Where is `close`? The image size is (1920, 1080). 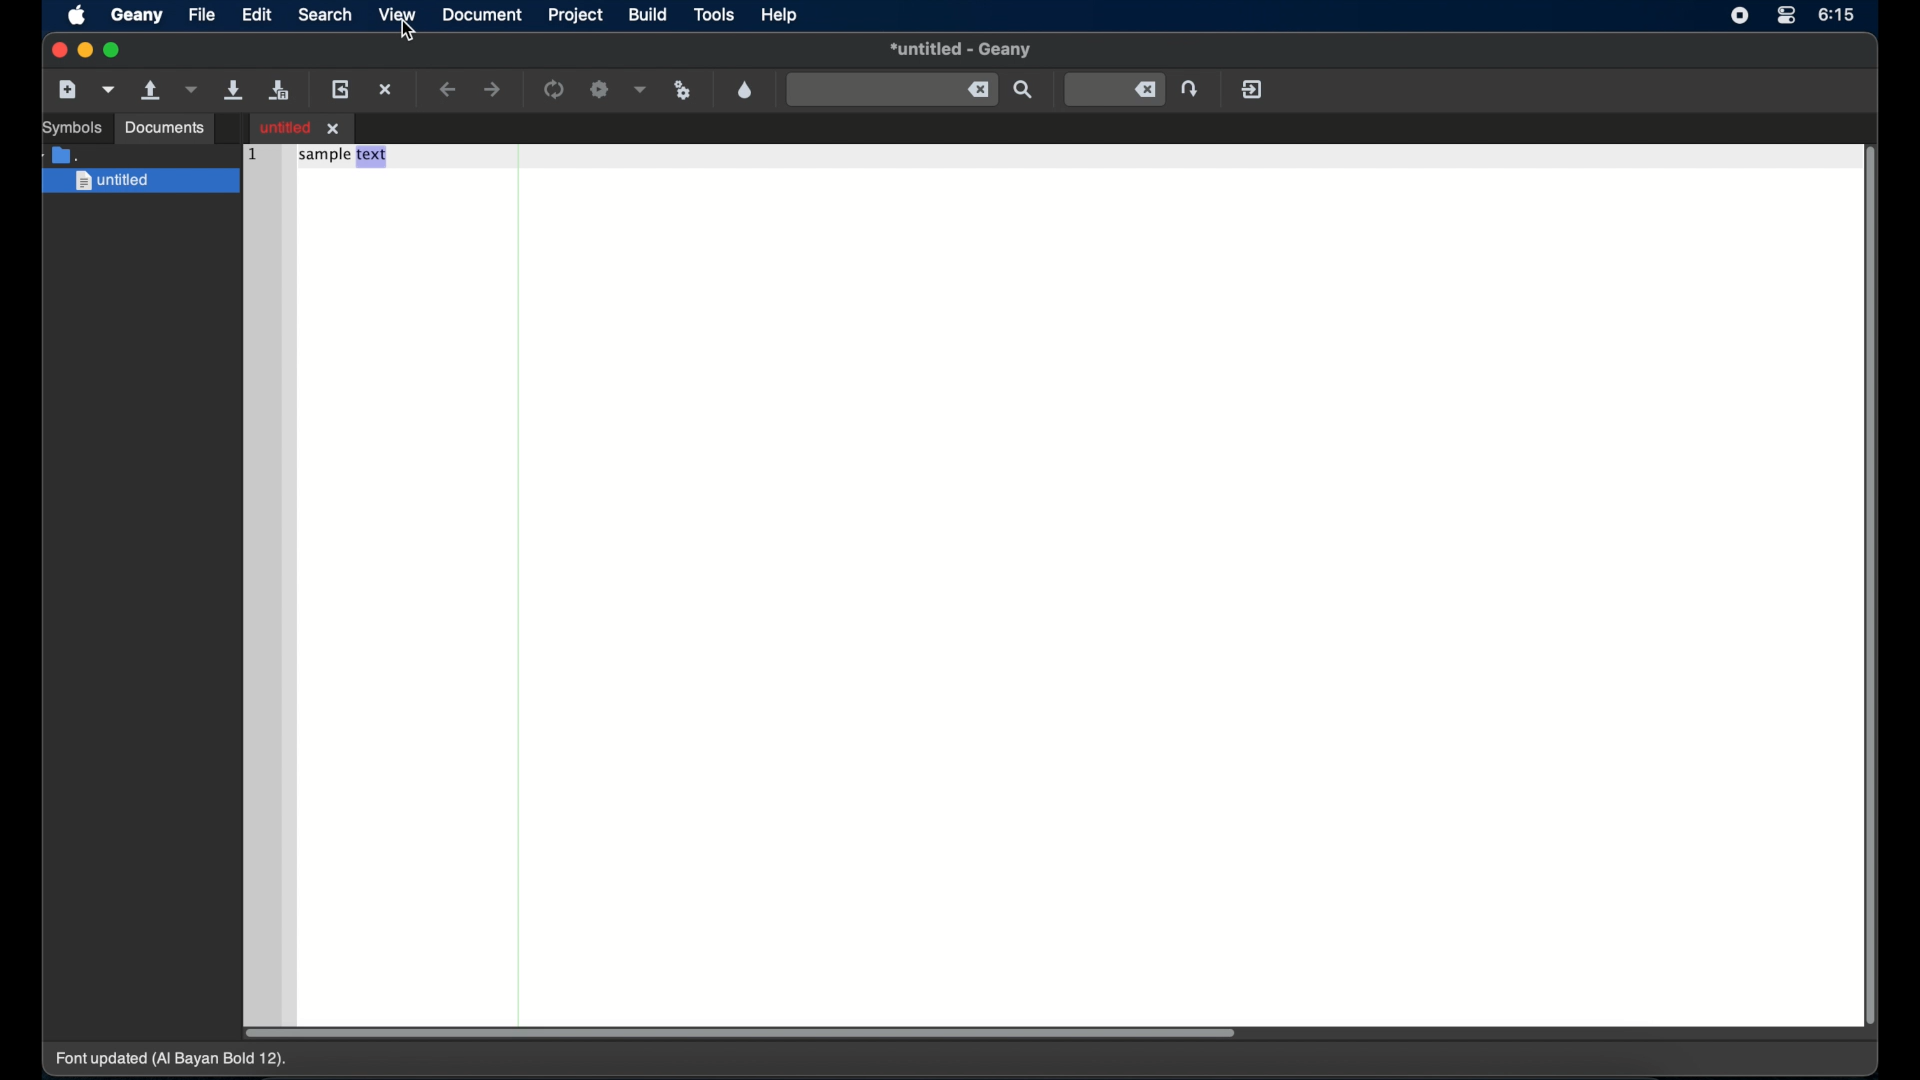 close is located at coordinates (57, 50).